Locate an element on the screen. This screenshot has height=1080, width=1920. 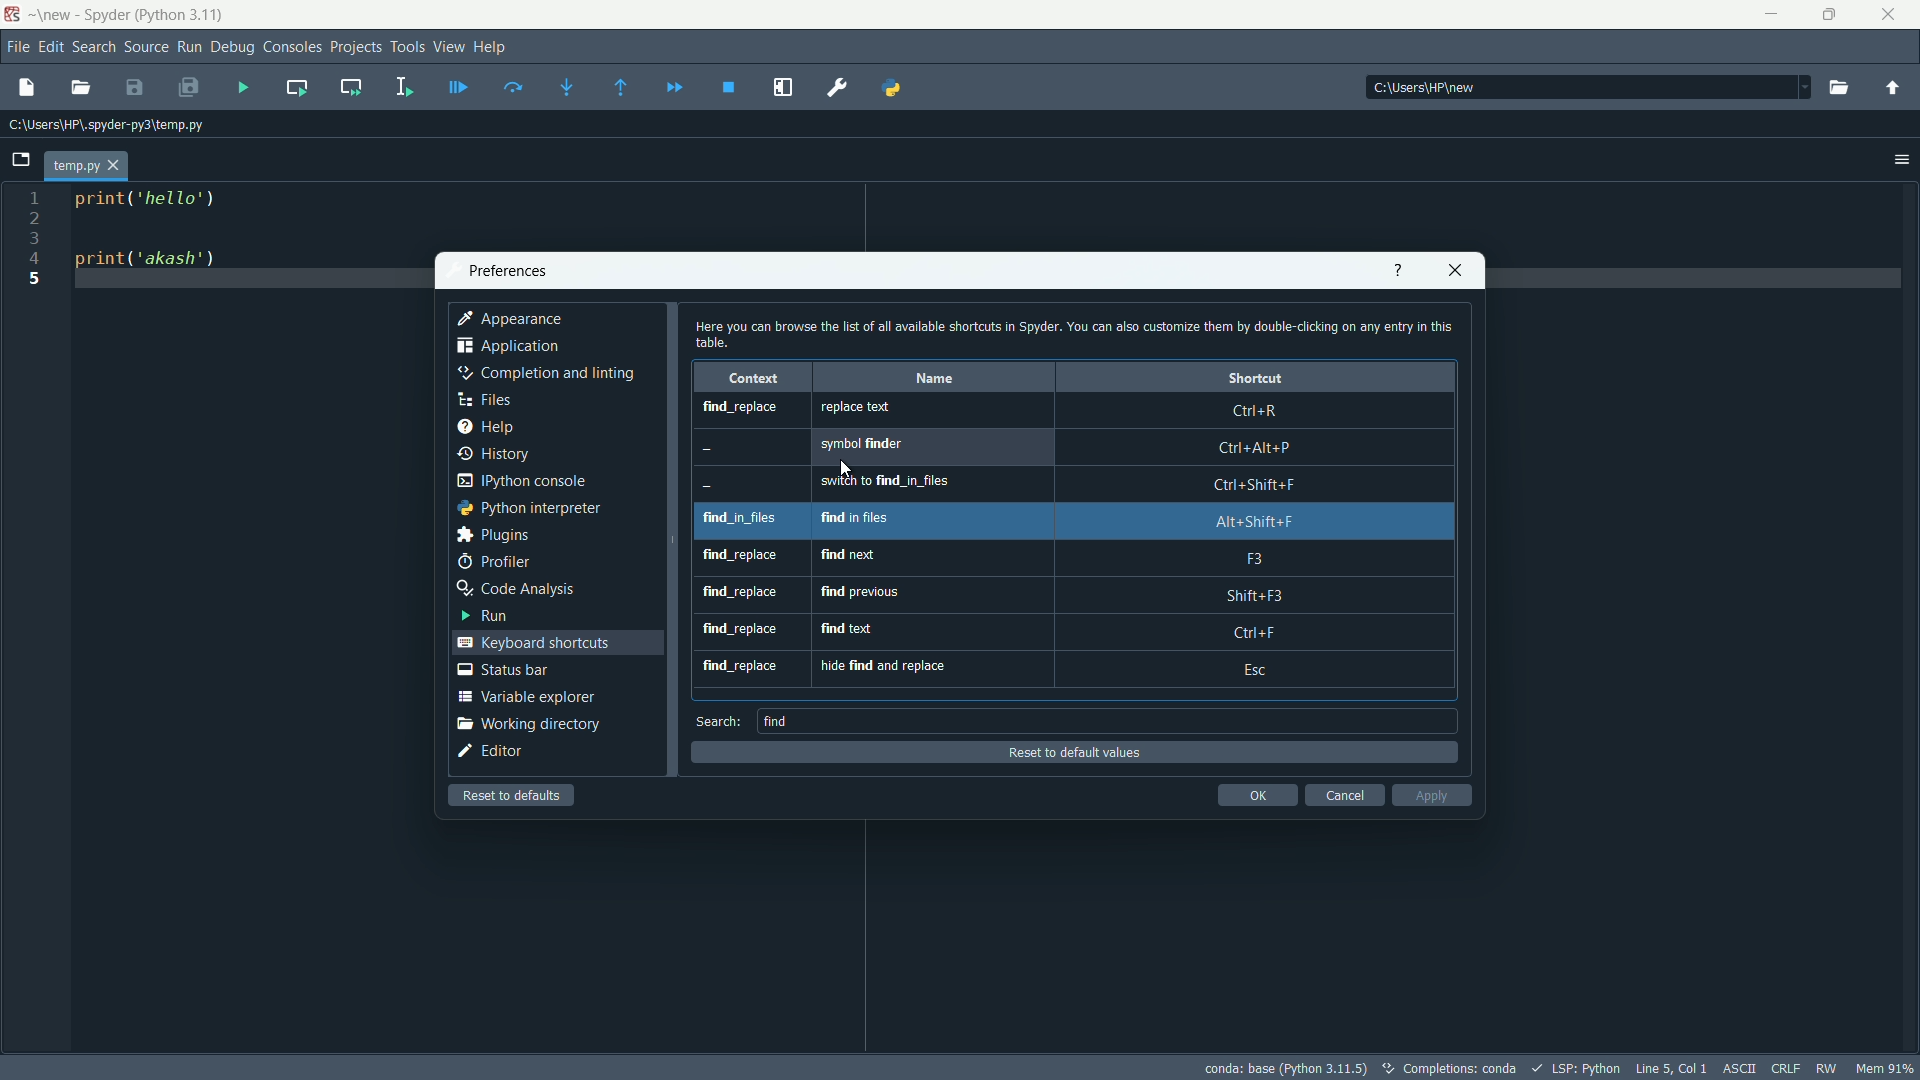
-, switch to find_in_files, ctrl+shift+f is located at coordinates (1071, 484).